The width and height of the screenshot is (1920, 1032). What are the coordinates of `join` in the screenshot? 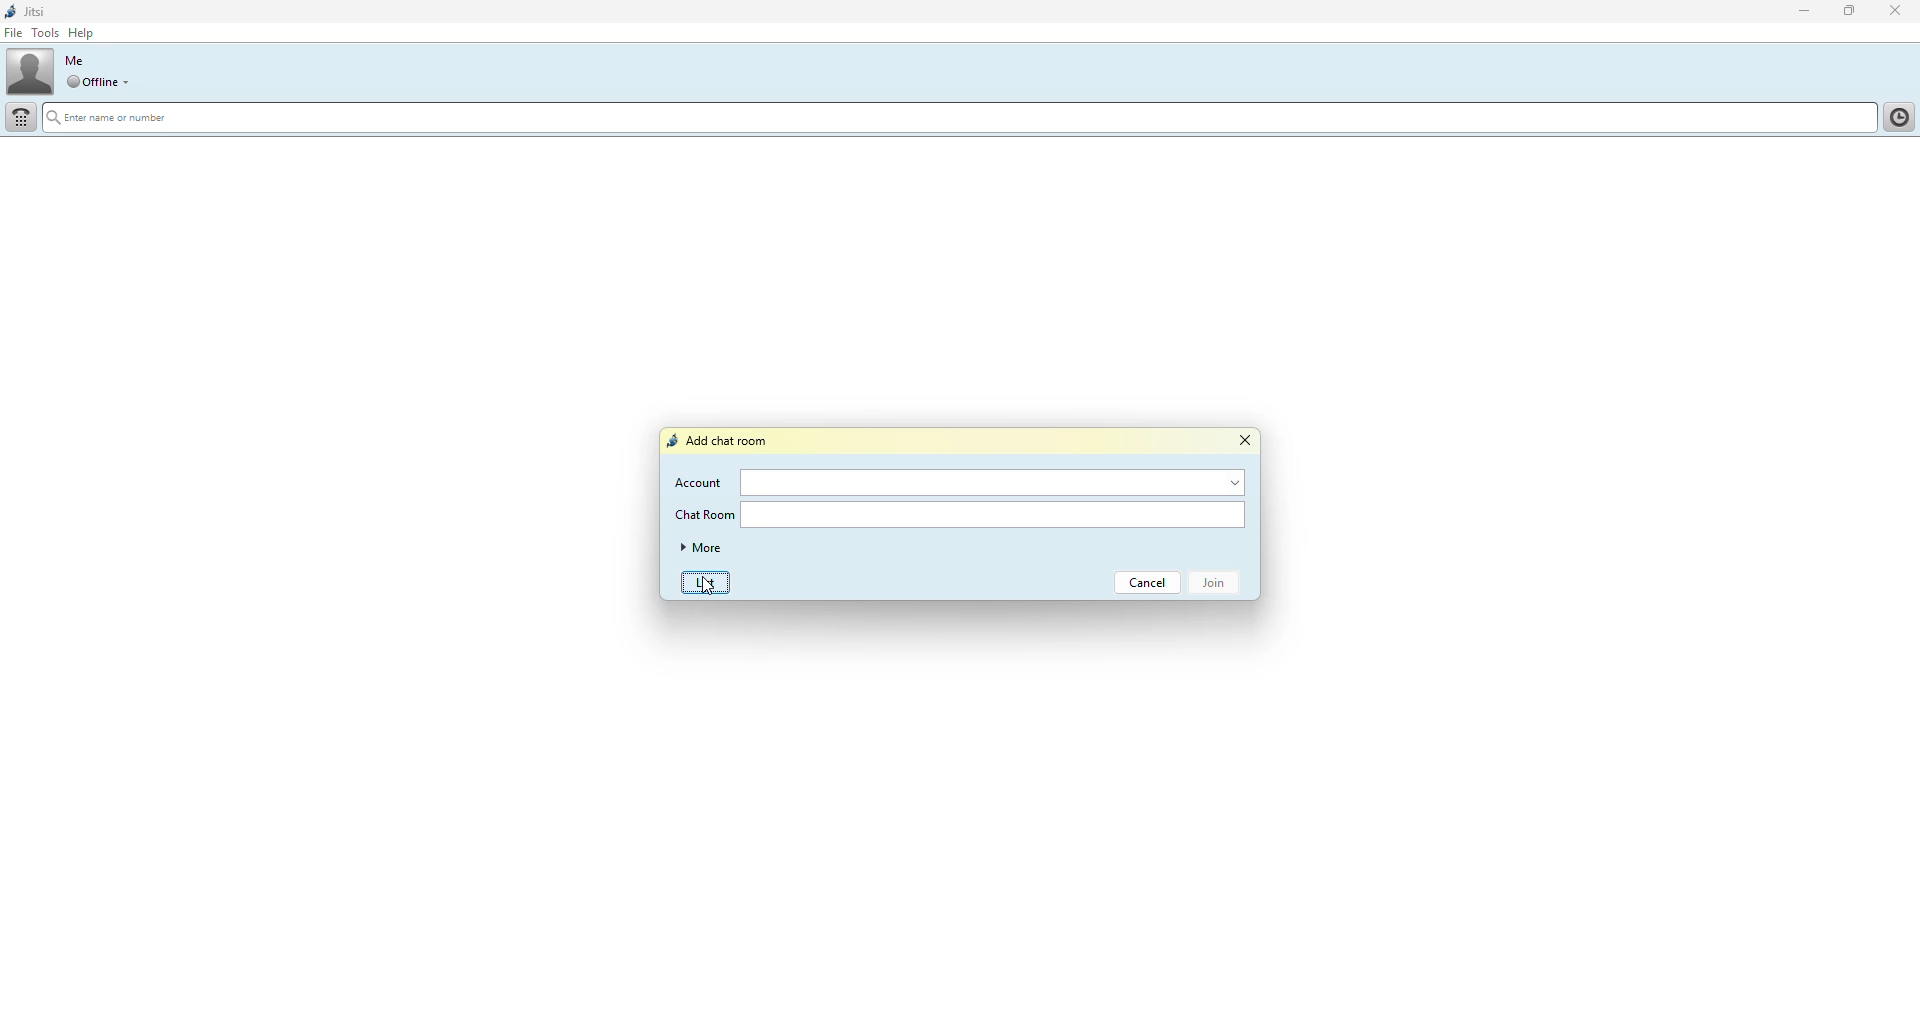 It's located at (1214, 588).